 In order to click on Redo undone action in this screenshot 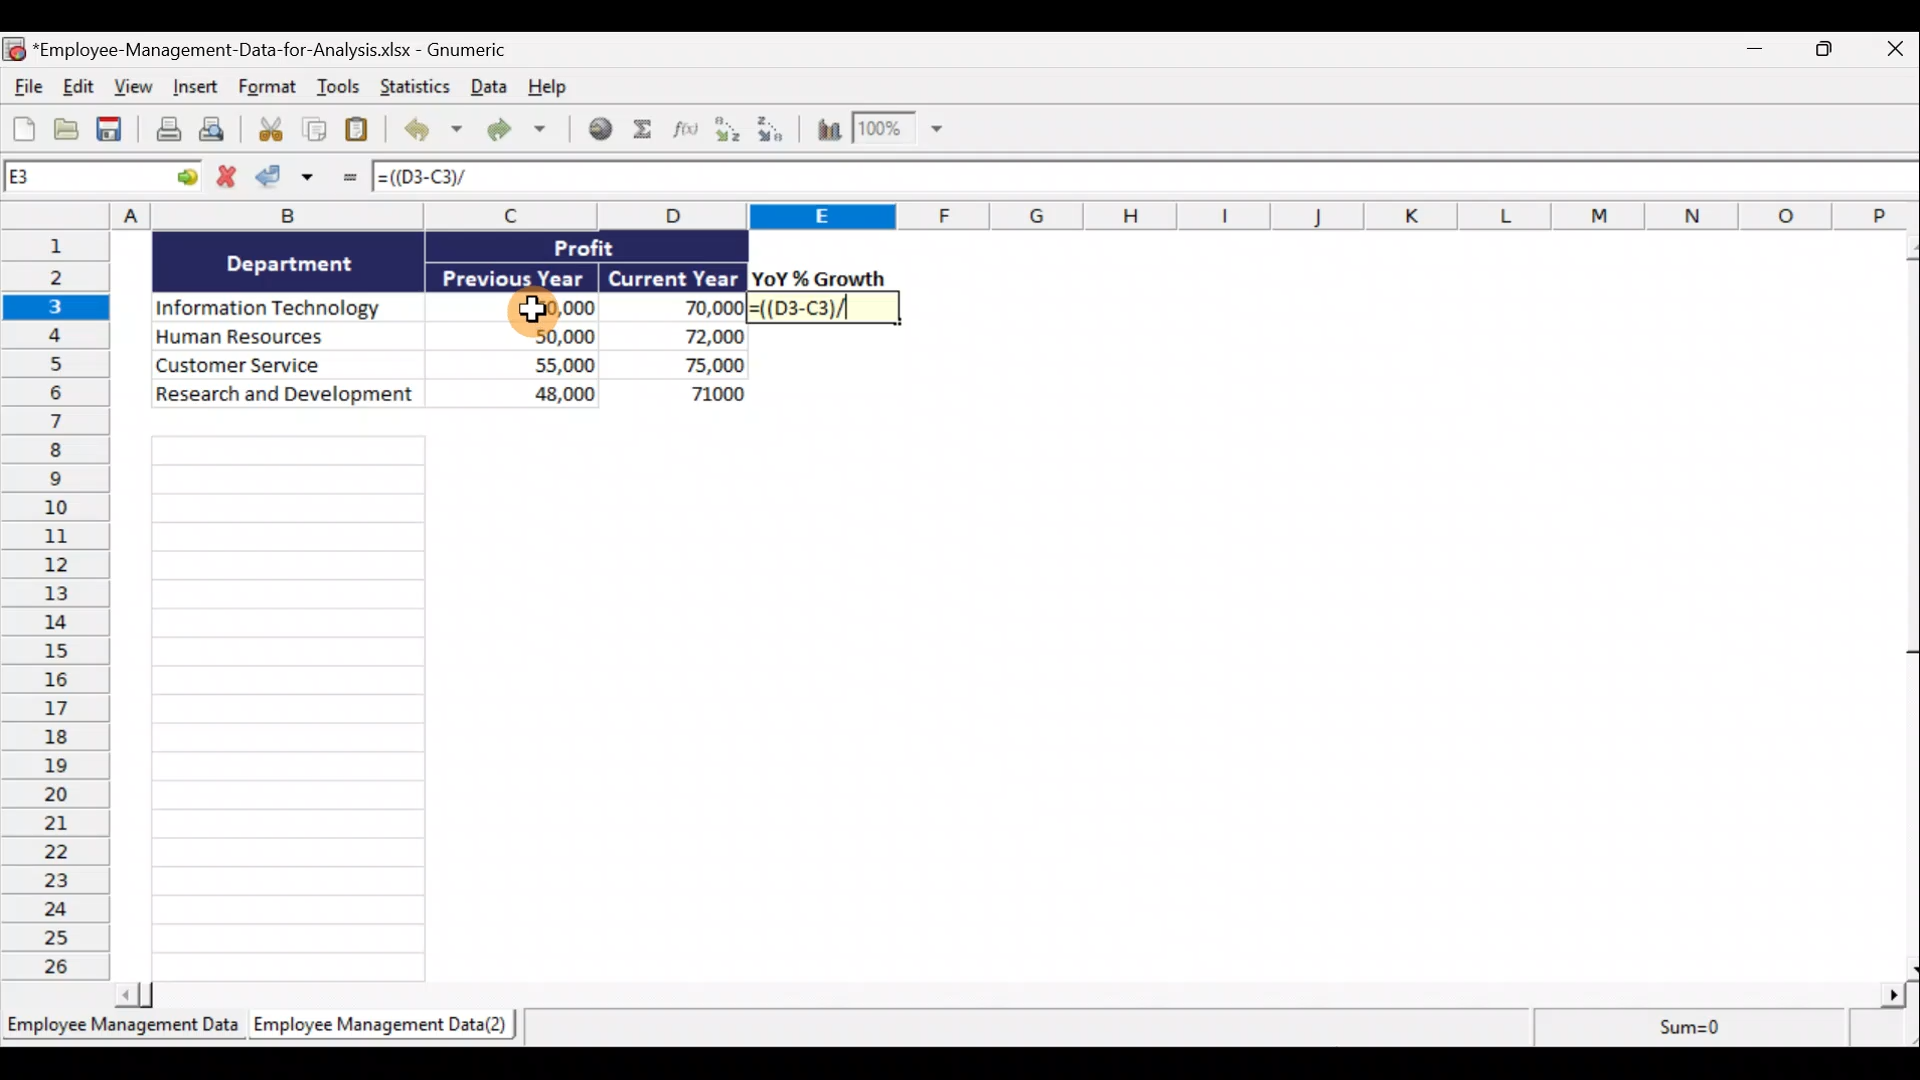, I will do `click(514, 131)`.